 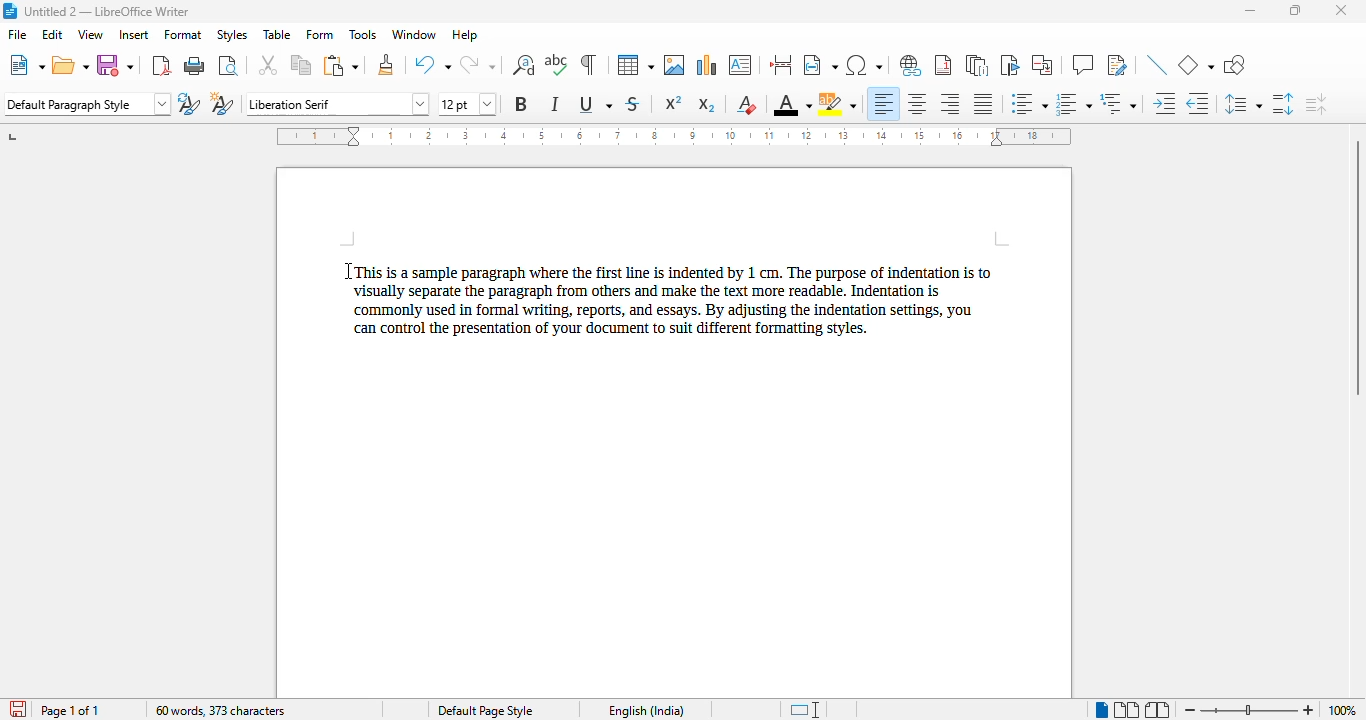 What do you see at coordinates (1342, 710) in the screenshot?
I see `zoom factor` at bounding box center [1342, 710].